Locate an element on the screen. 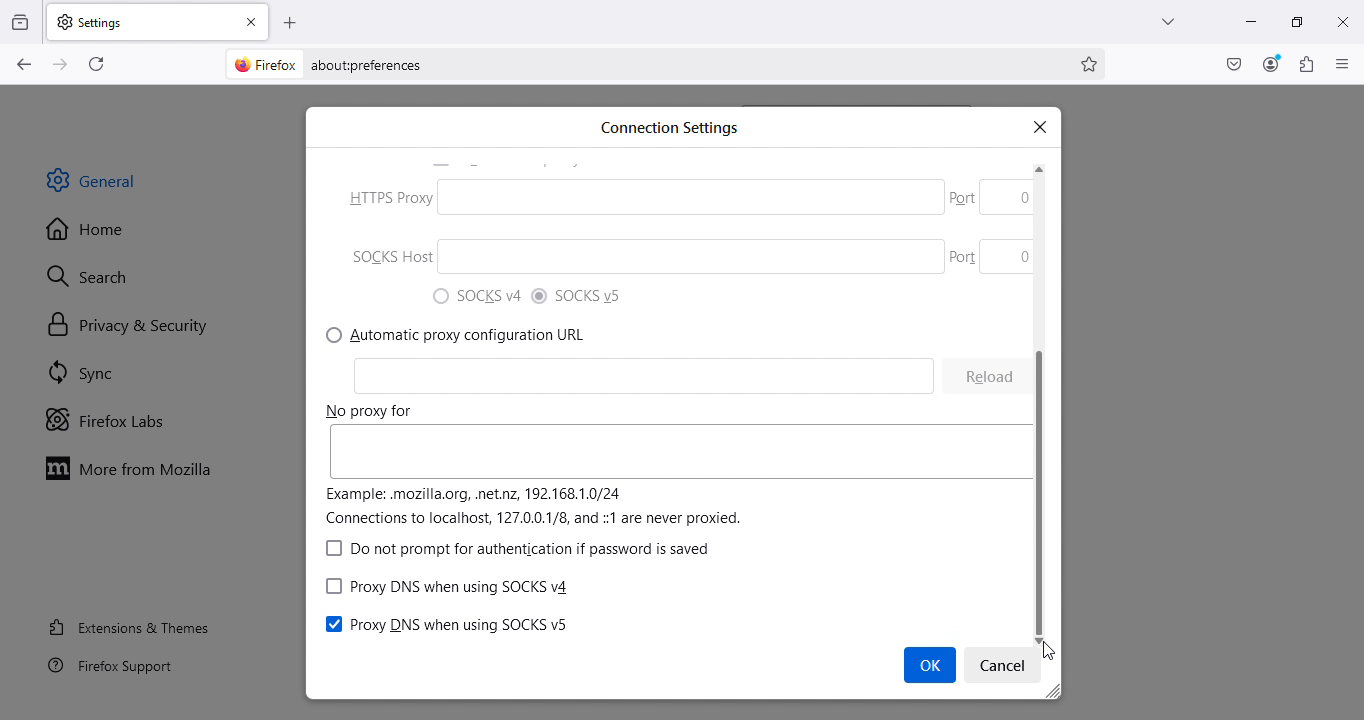 This screenshot has width=1364, height=720. 7) Manual proxy configuration is located at coordinates (461, 335).